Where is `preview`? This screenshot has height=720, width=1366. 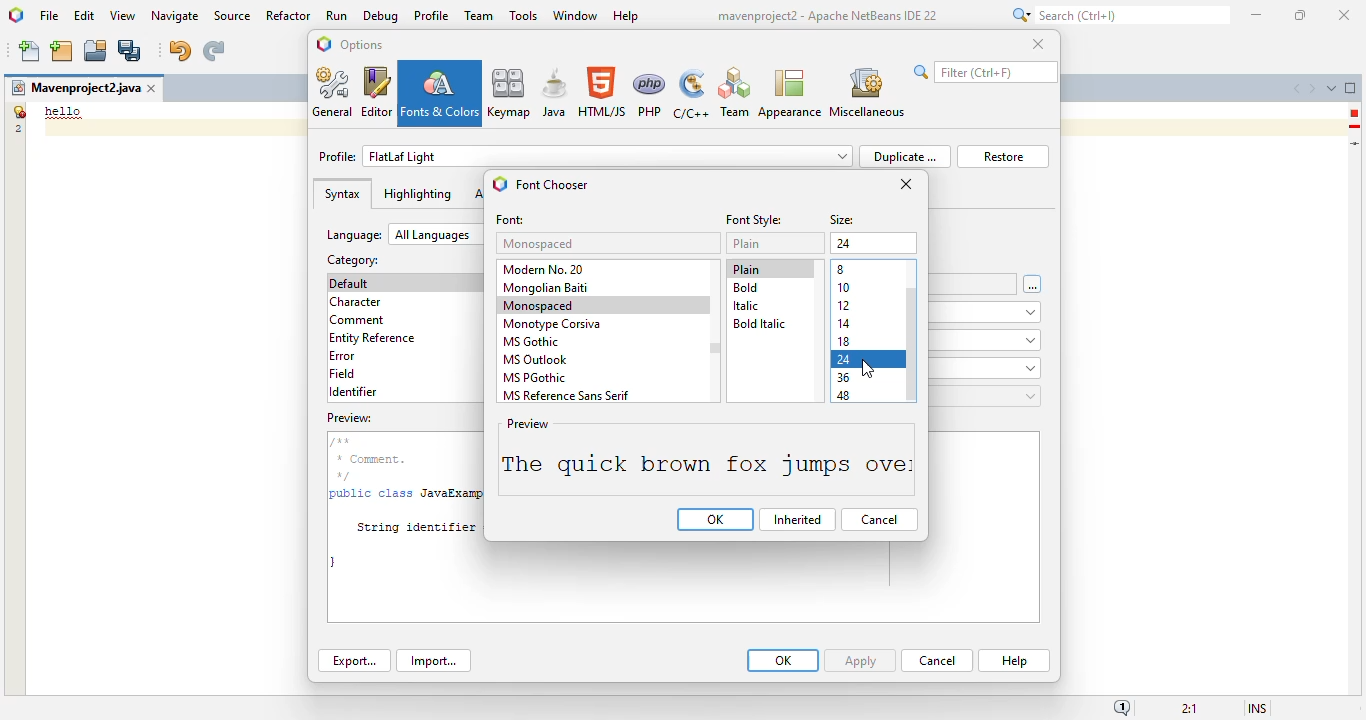
preview is located at coordinates (706, 458).